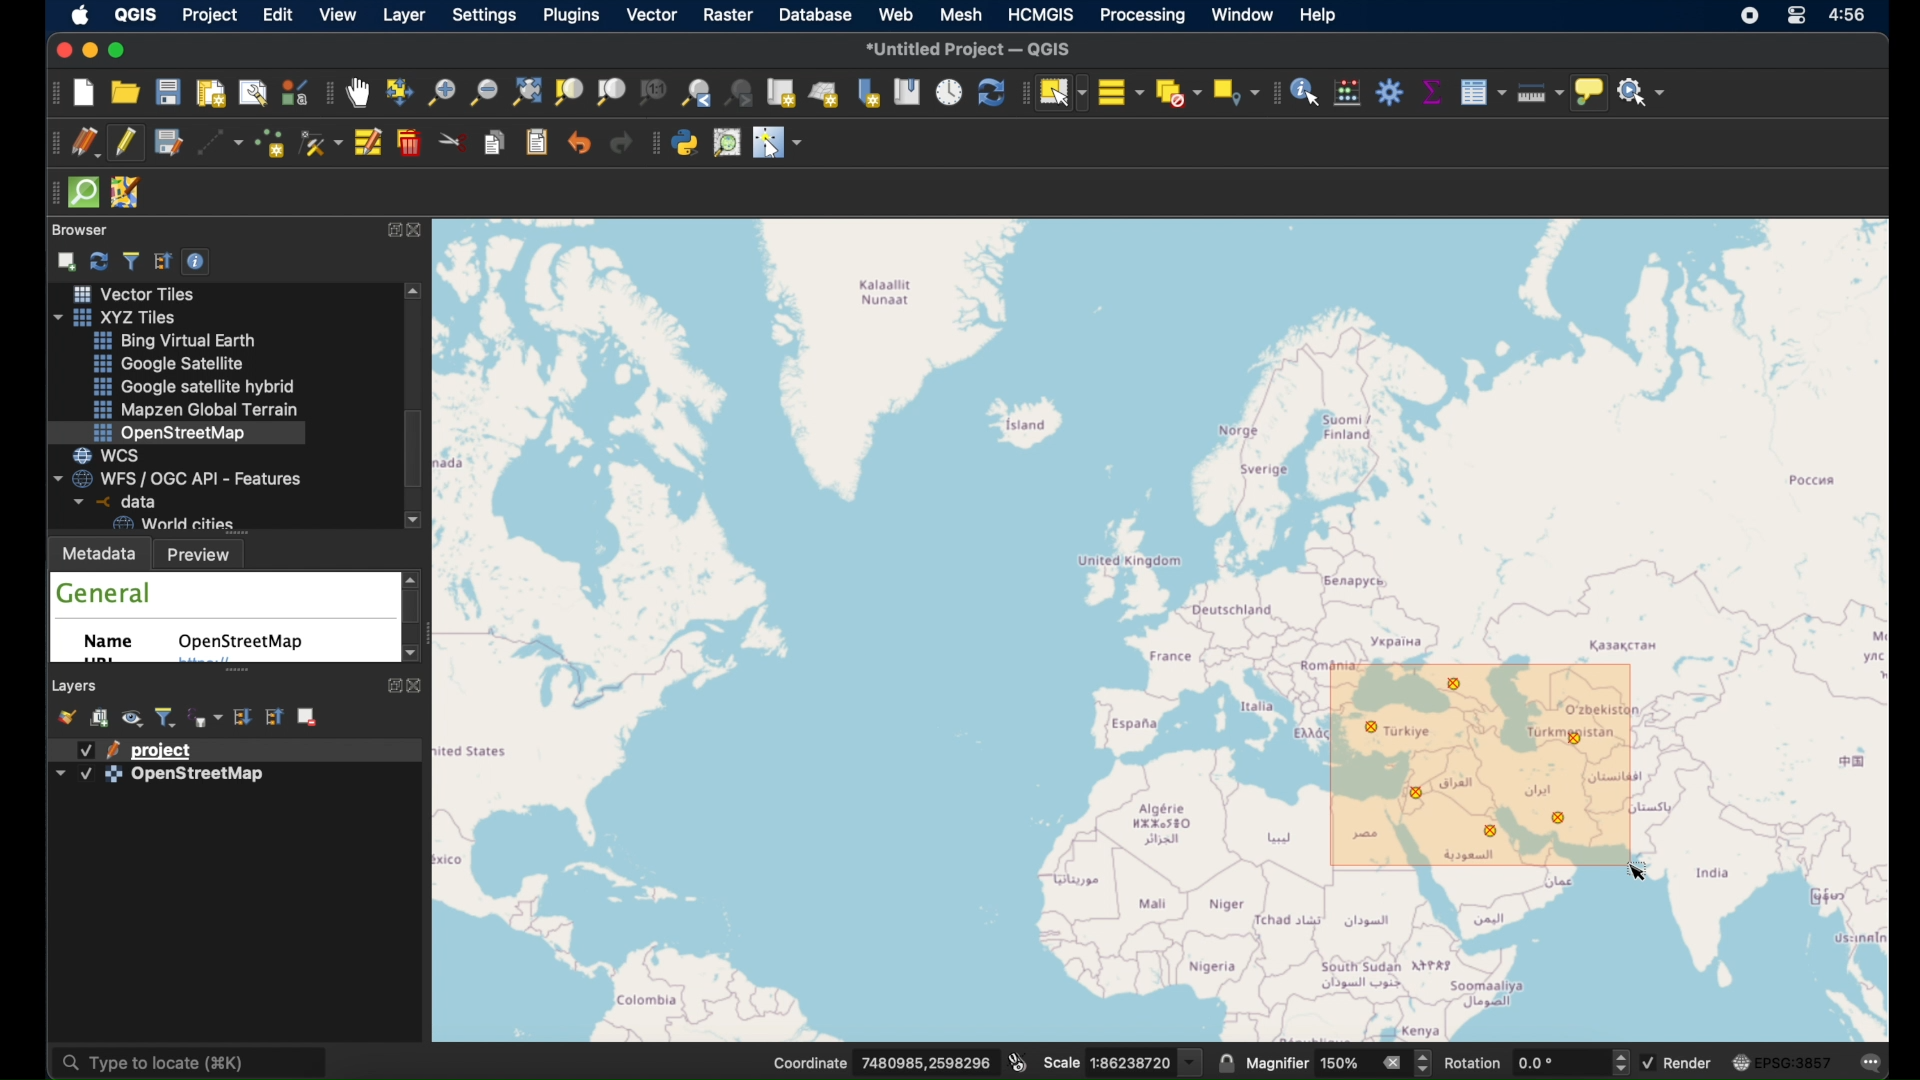 This screenshot has height=1080, width=1920. Describe the element at coordinates (328, 95) in the screenshot. I see `map navigation toolbar` at that location.